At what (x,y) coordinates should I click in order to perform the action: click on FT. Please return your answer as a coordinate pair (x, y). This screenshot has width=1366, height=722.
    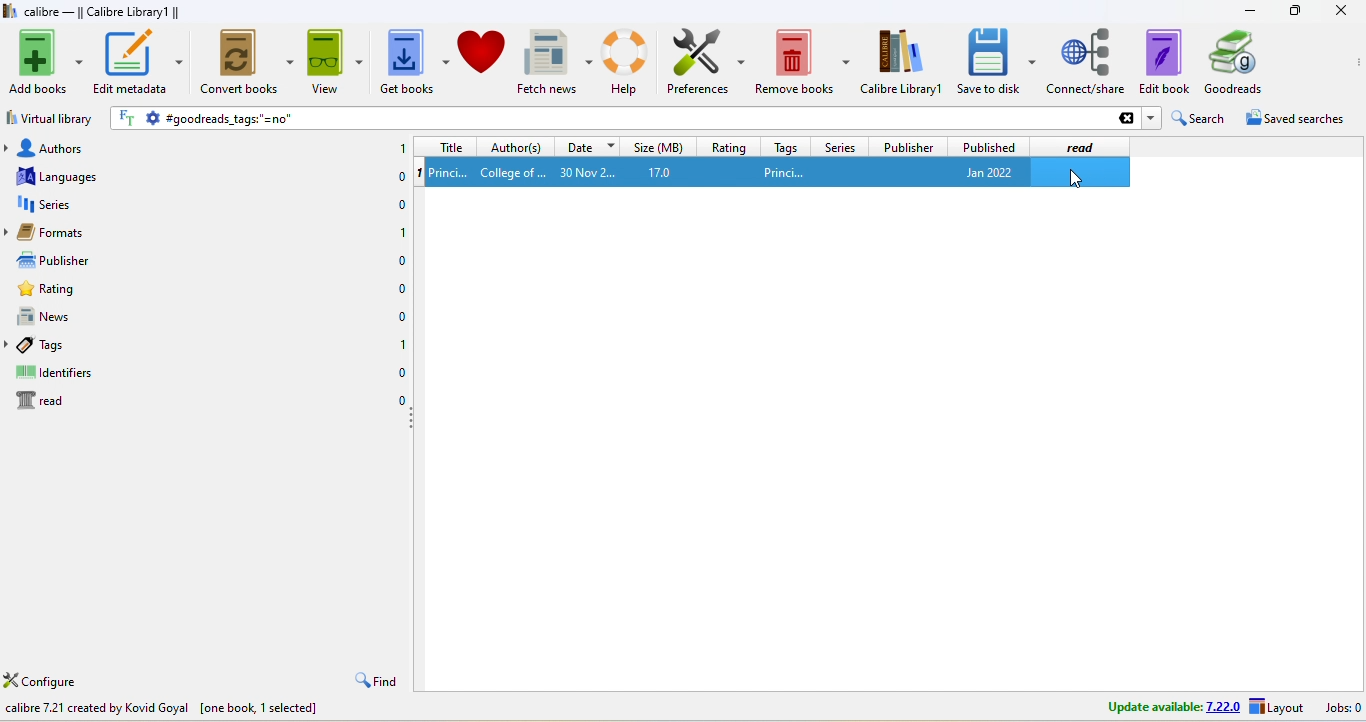
    Looking at the image, I should click on (128, 118).